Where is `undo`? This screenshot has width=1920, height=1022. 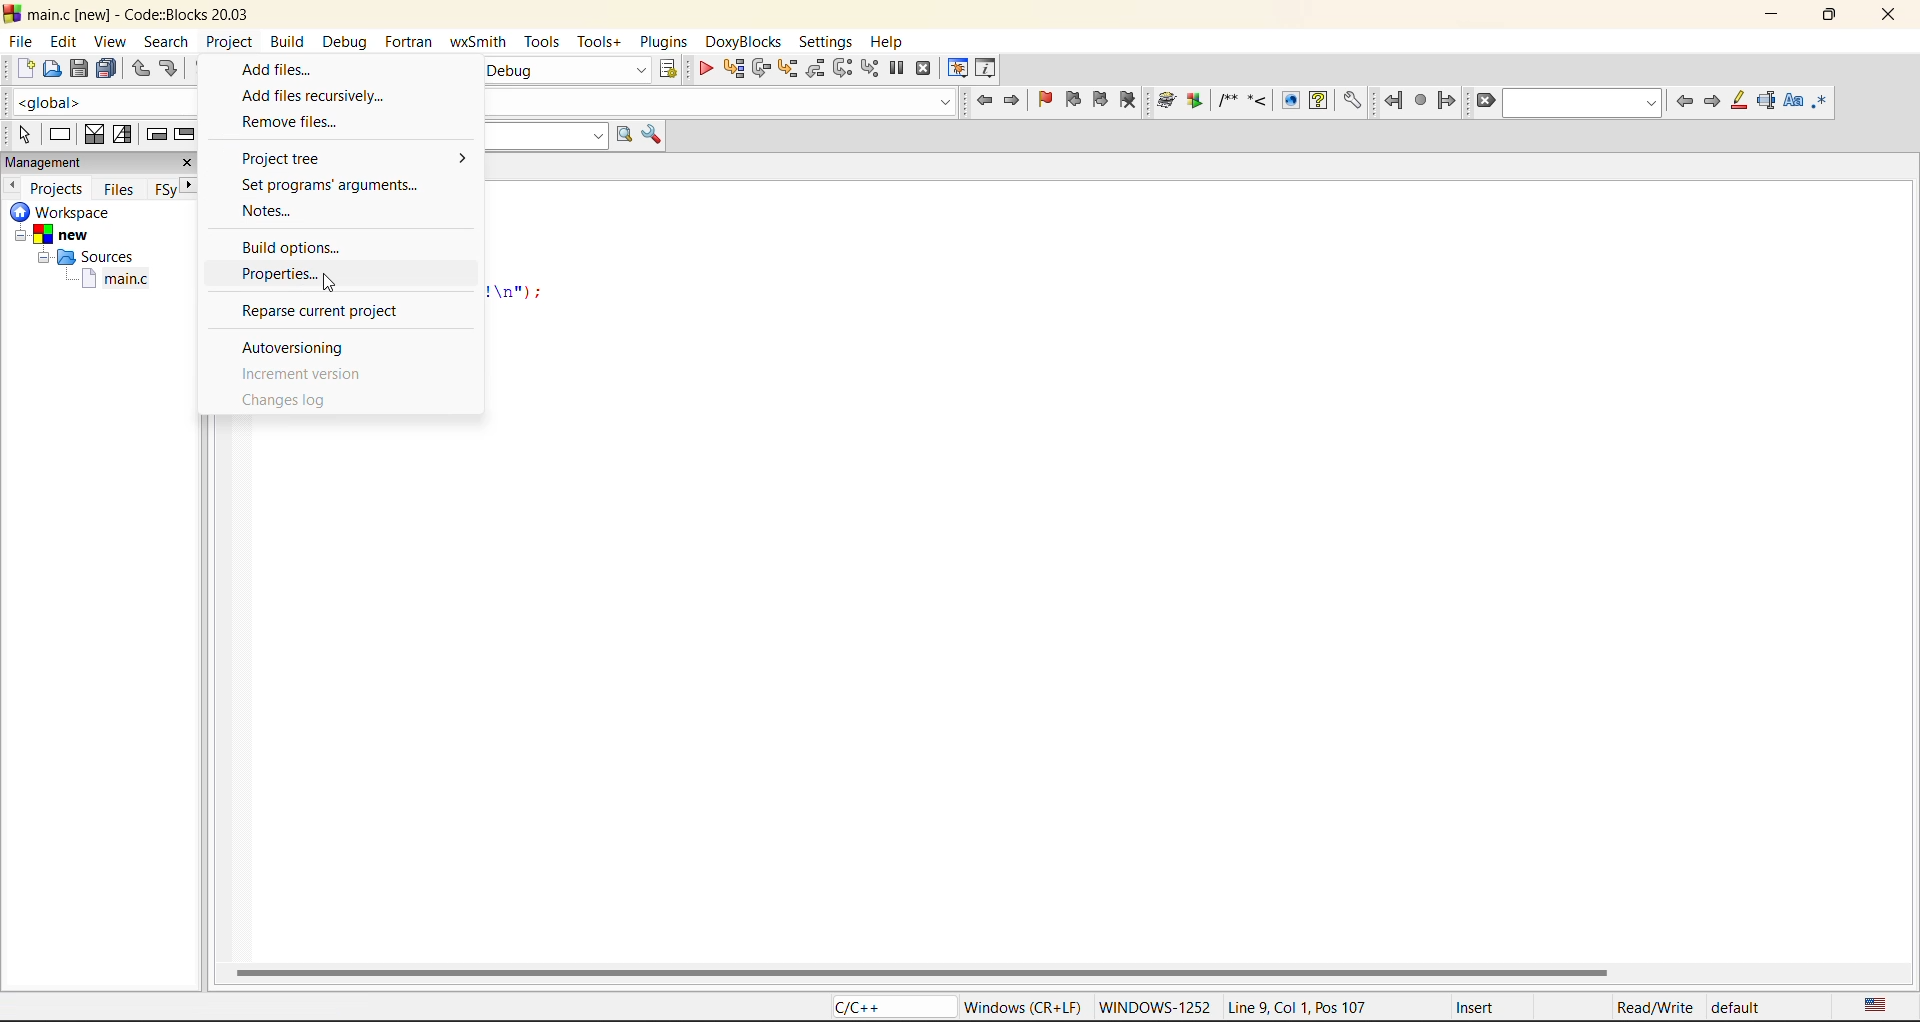 undo is located at coordinates (138, 69).